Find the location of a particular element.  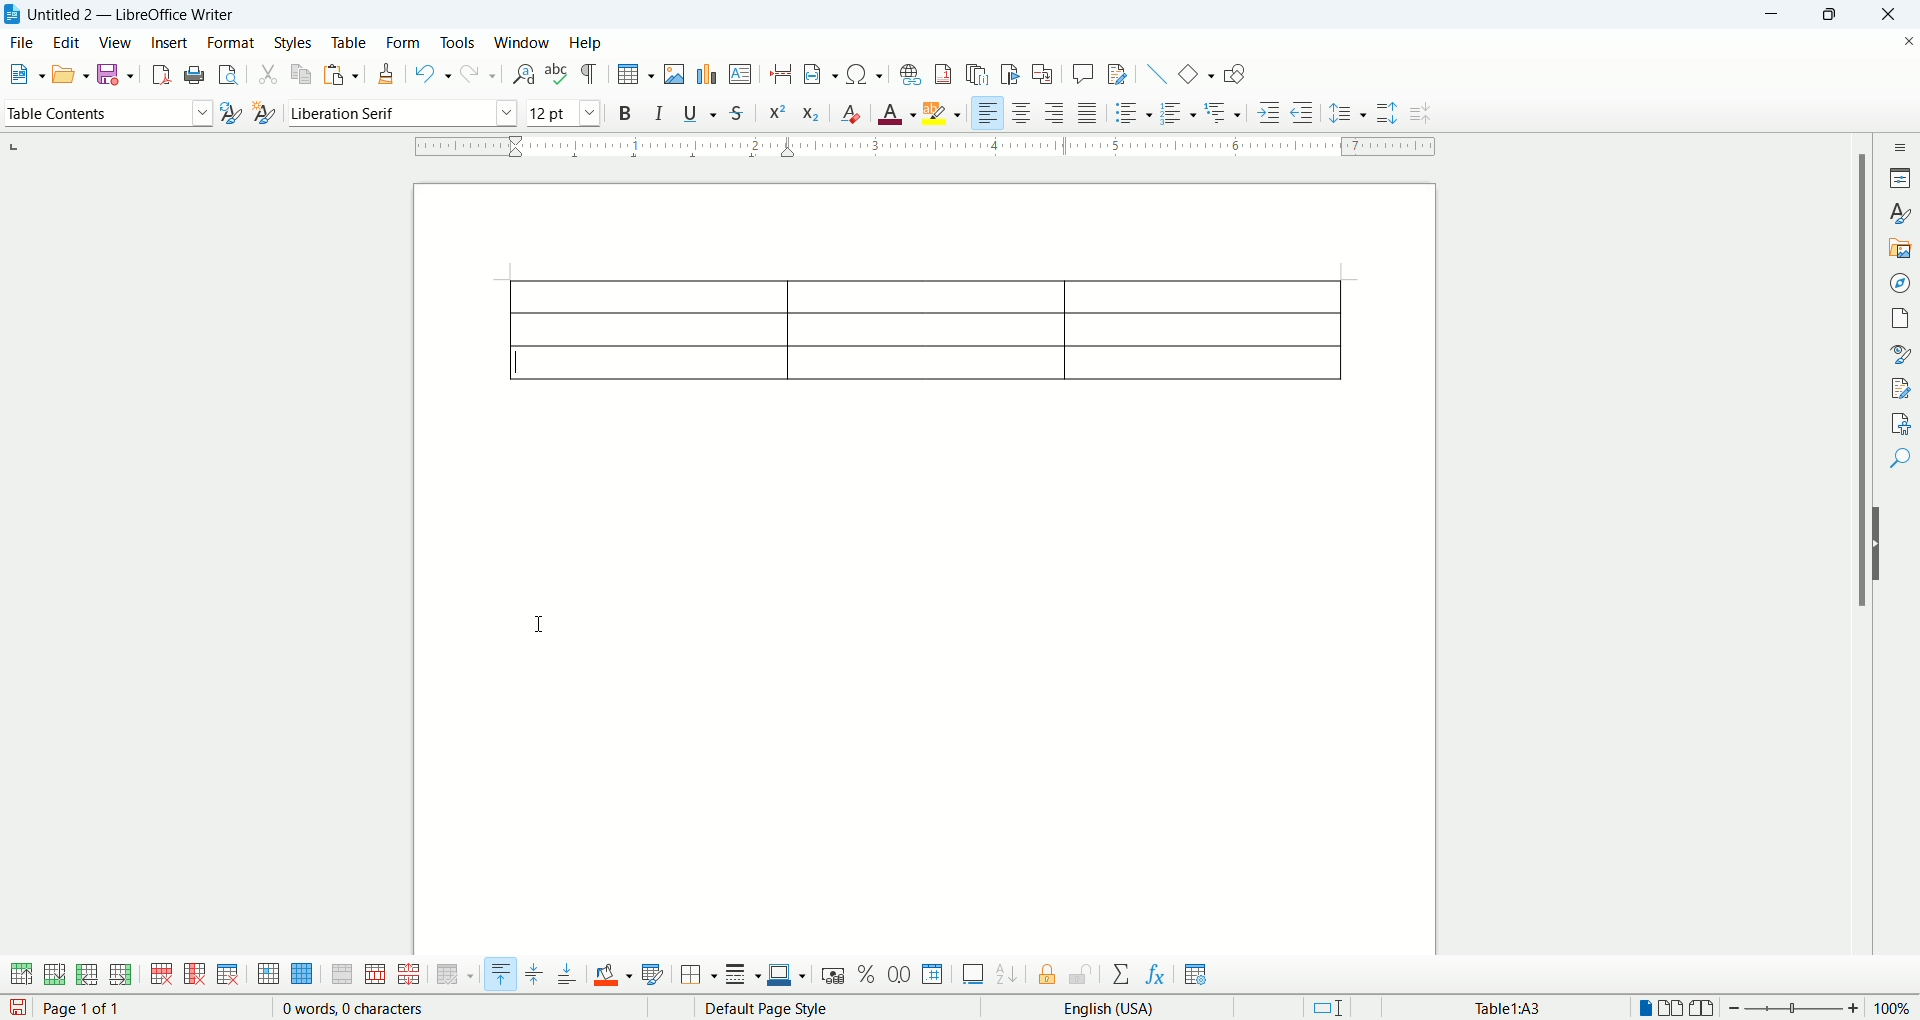

window is located at coordinates (523, 41).